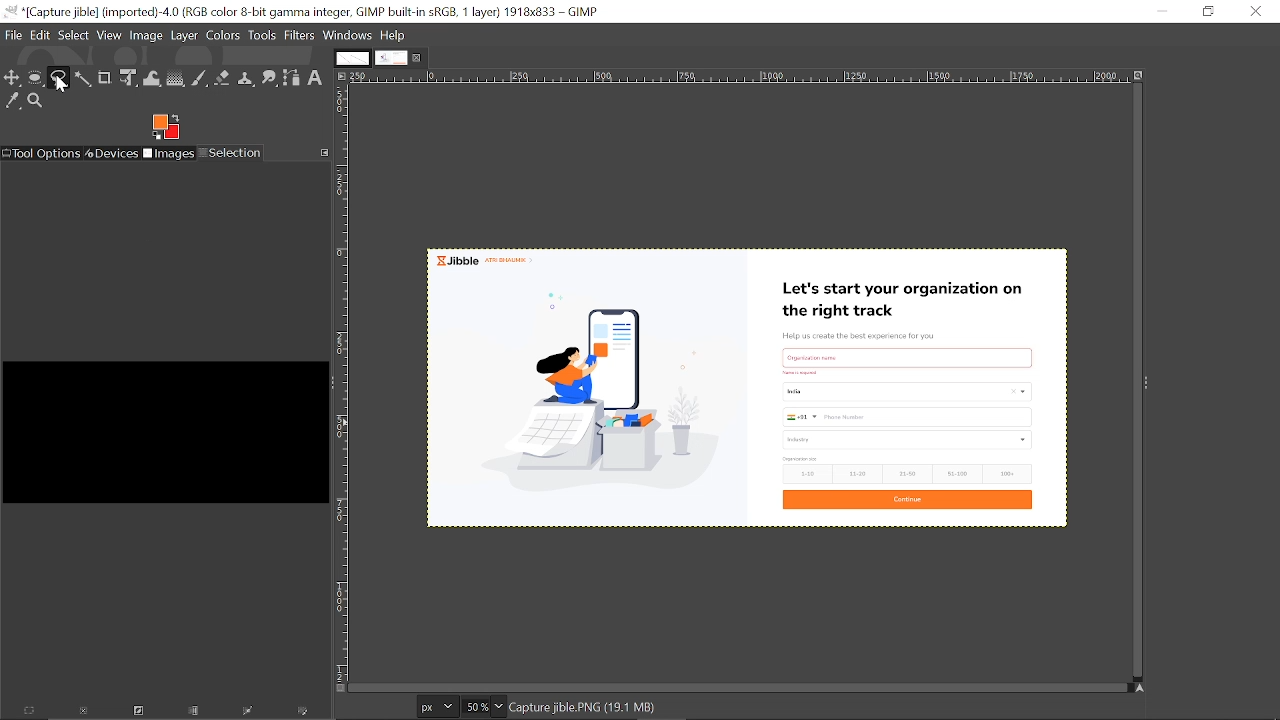  What do you see at coordinates (1206, 11) in the screenshot?
I see `Restore down` at bounding box center [1206, 11].